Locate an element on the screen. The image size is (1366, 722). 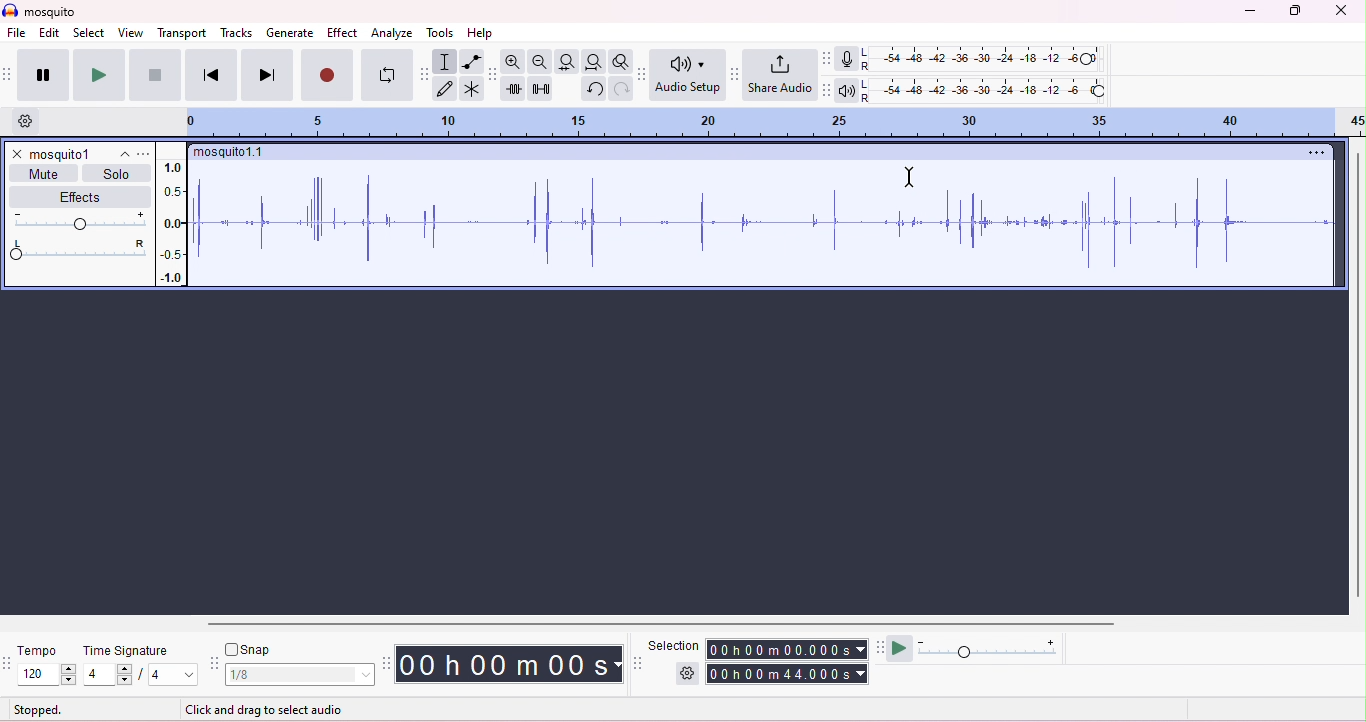
edit toolbar is located at coordinates (493, 75).